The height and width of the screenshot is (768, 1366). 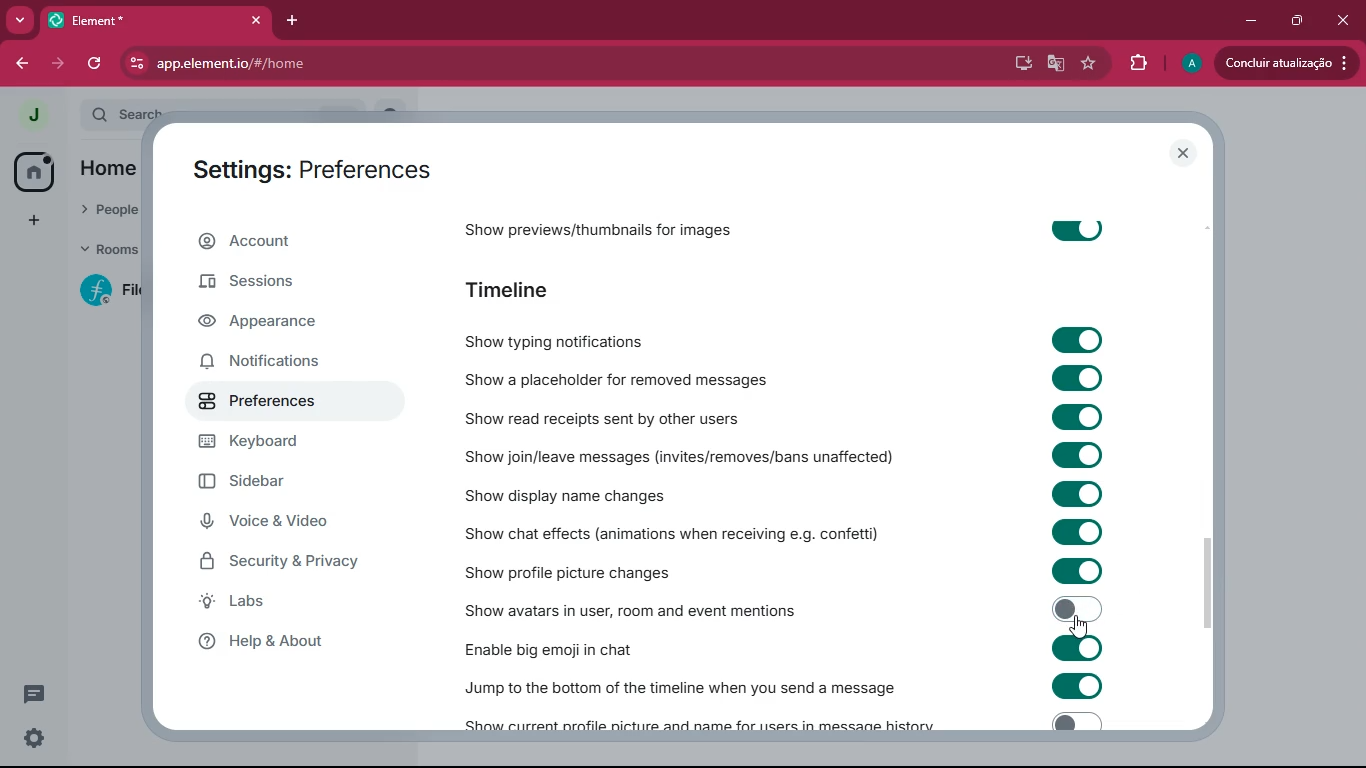 I want to click on j, so click(x=32, y=116).